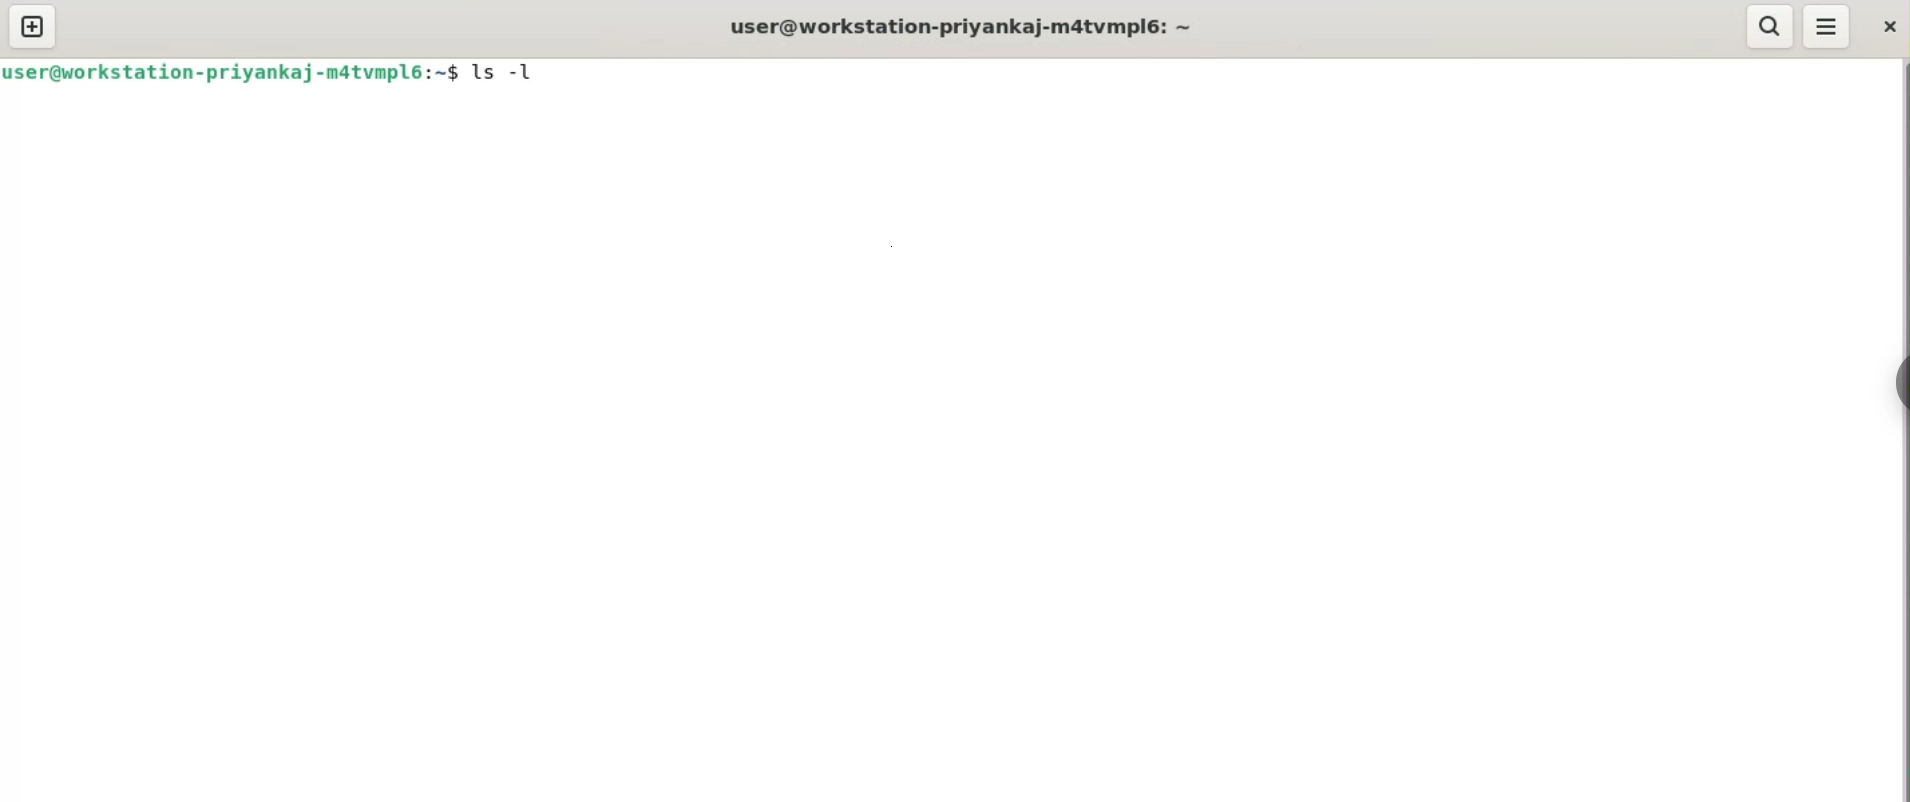  I want to click on sidebar, so click(1898, 382).